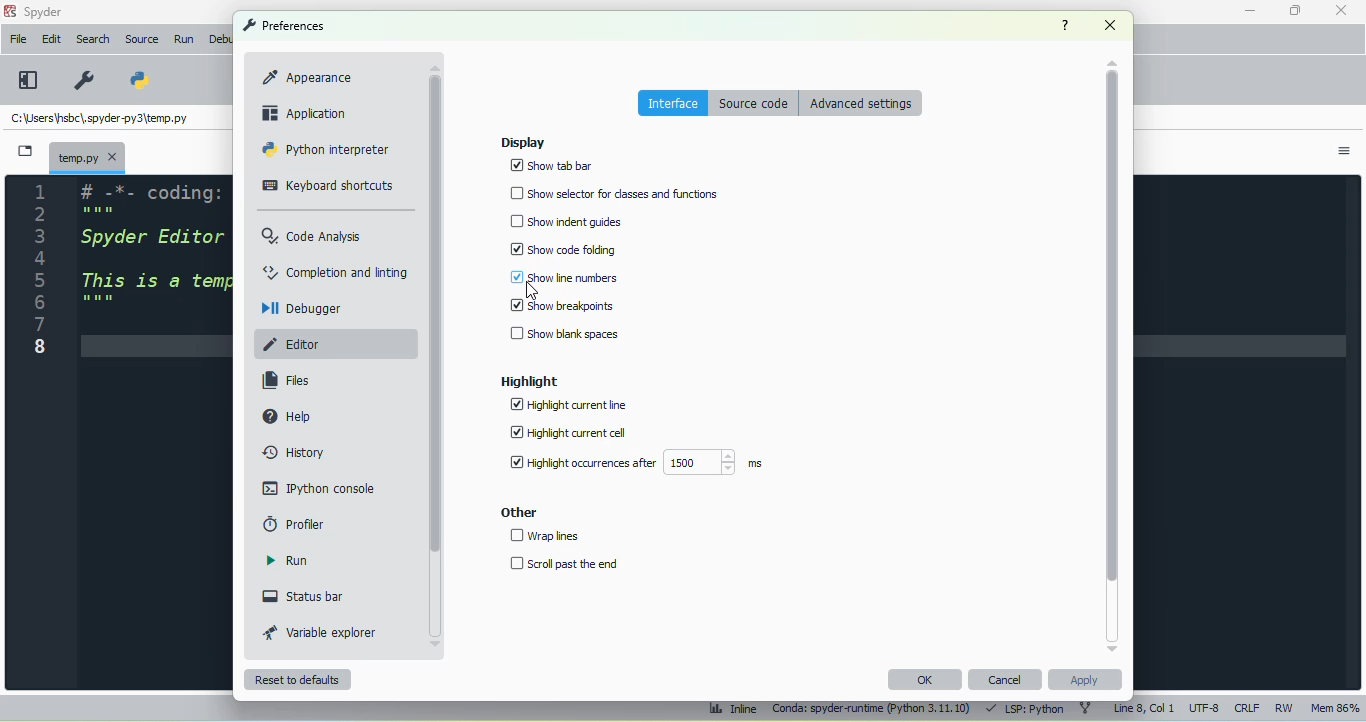 This screenshot has height=722, width=1366. I want to click on close, so click(1340, 9).